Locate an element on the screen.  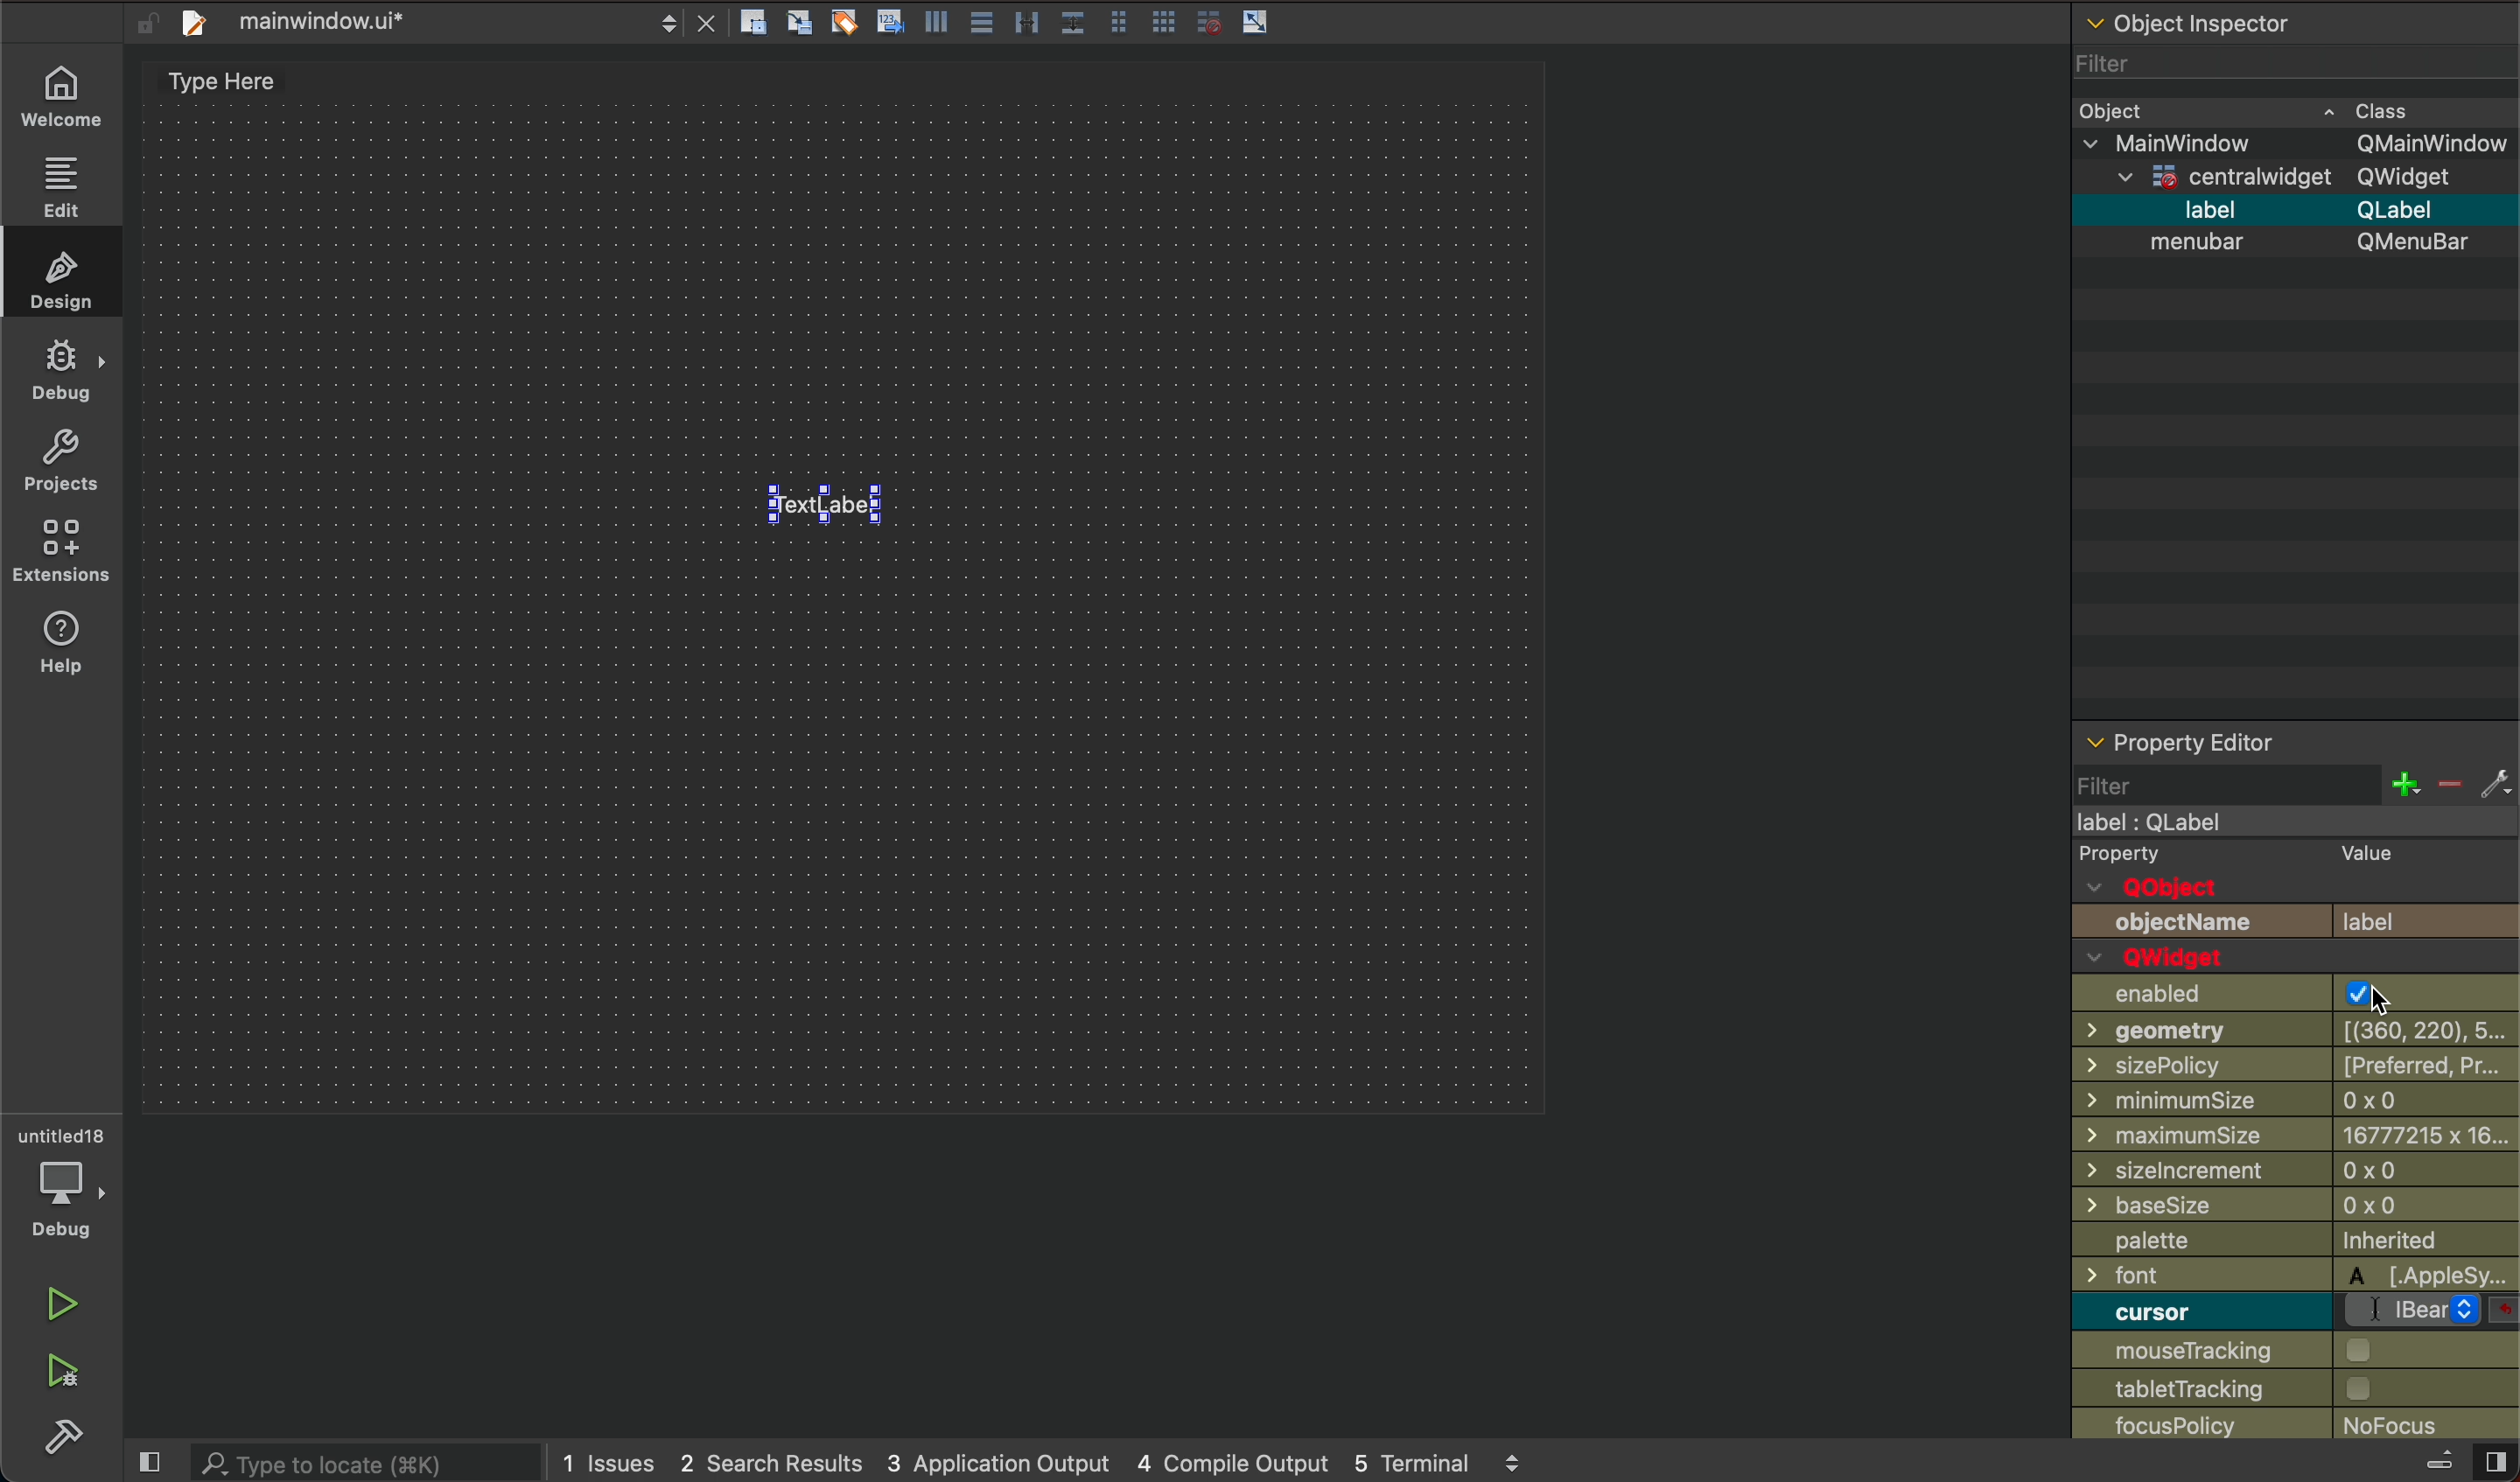
property editor is located at coordinates (2295, 738).